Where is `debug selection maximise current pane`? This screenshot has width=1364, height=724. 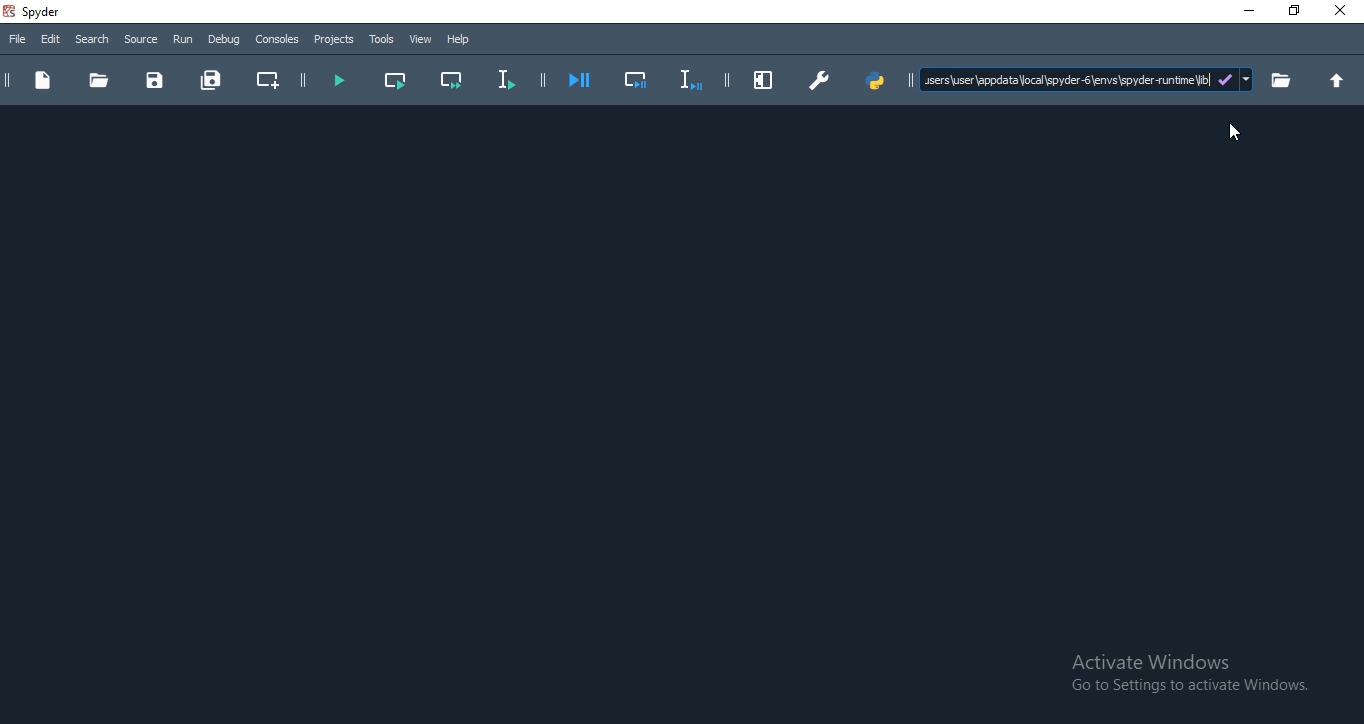 debug selection maximise current pane is located at coordinates (637, 82).